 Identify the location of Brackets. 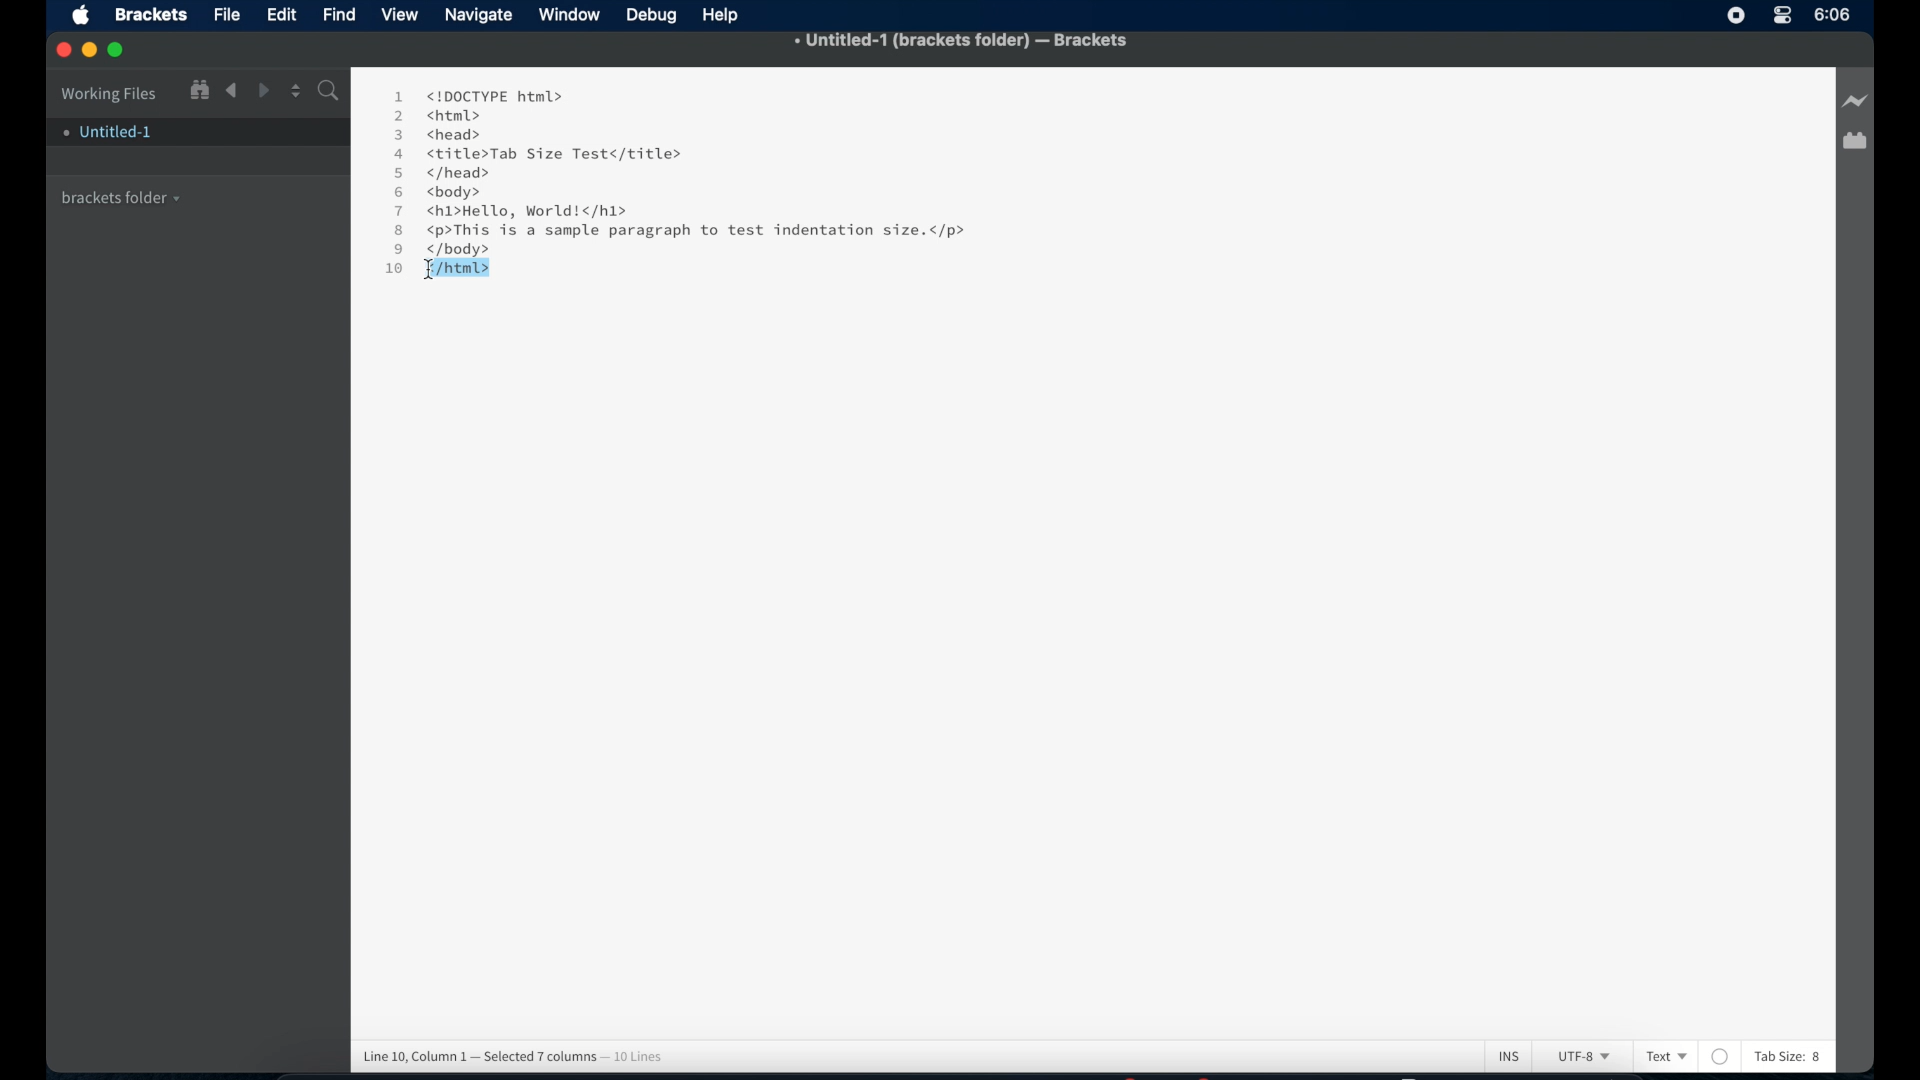
(149, 13).